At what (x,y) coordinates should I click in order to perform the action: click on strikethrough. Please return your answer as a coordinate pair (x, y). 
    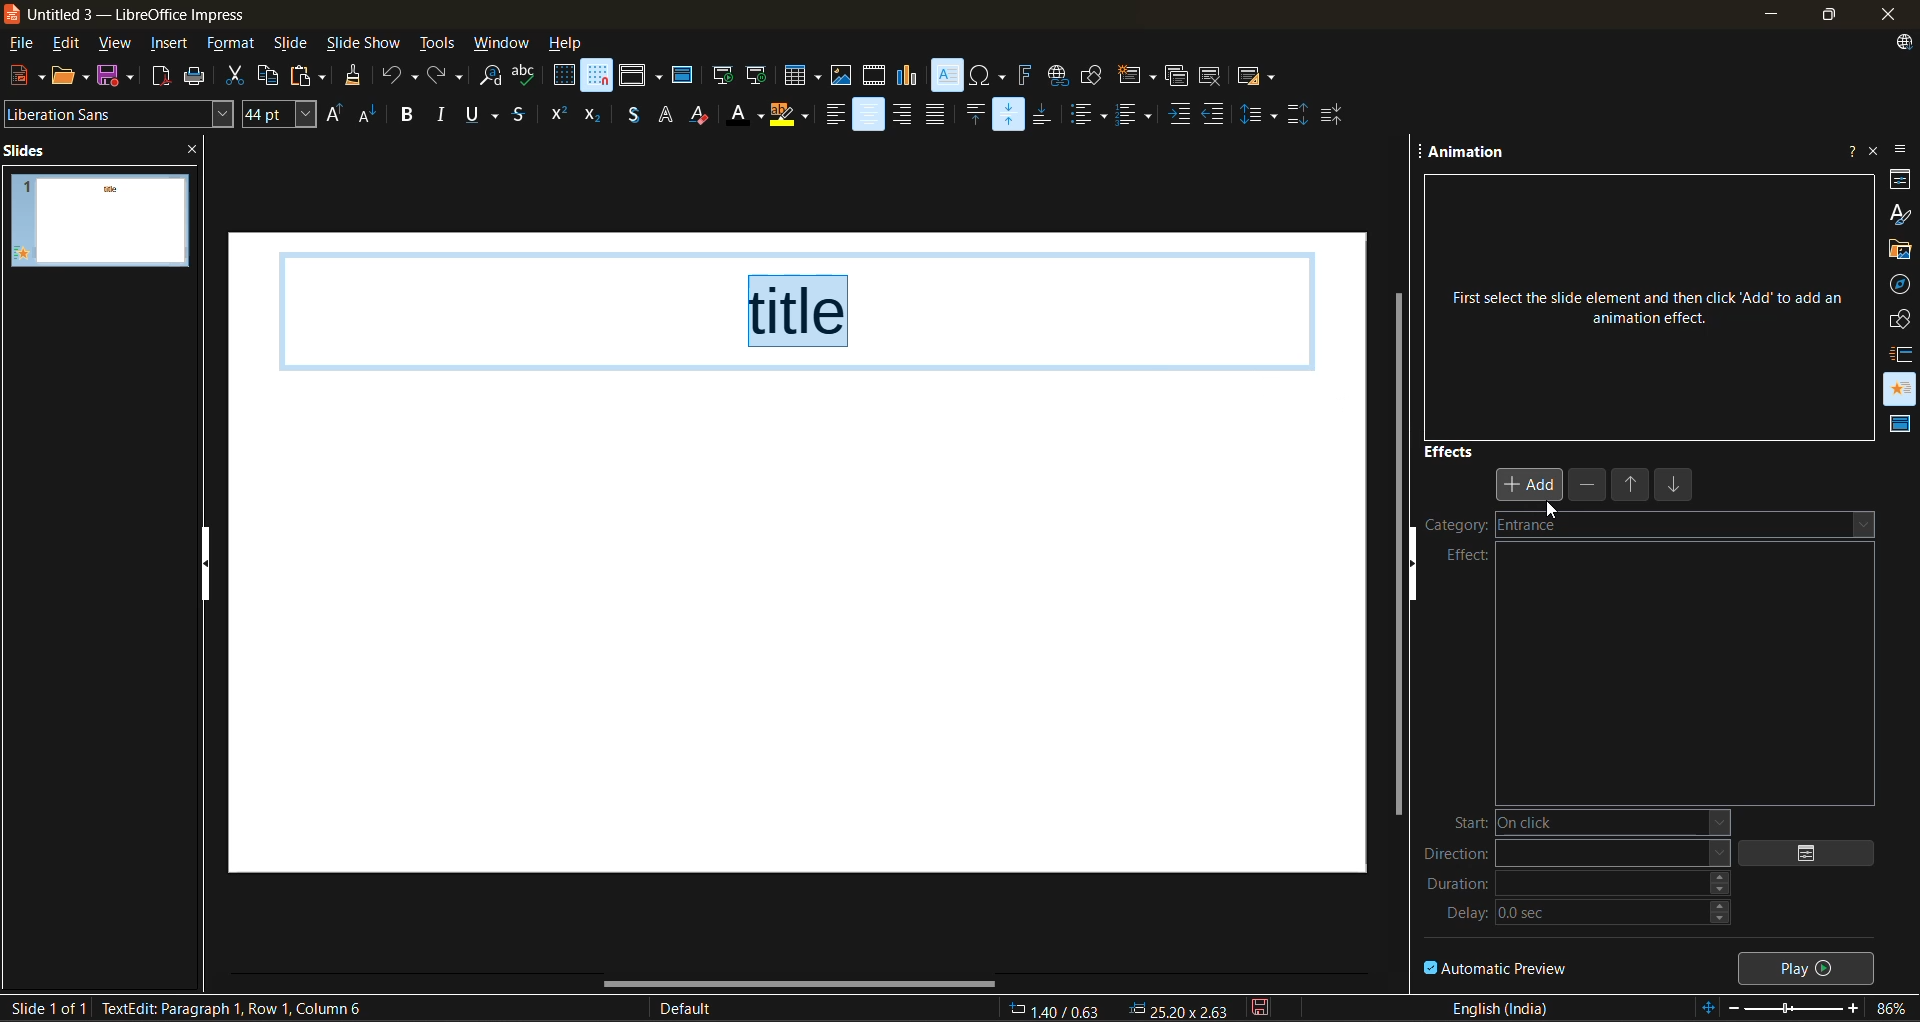
    Looking at the image, I should click on (520, 117).